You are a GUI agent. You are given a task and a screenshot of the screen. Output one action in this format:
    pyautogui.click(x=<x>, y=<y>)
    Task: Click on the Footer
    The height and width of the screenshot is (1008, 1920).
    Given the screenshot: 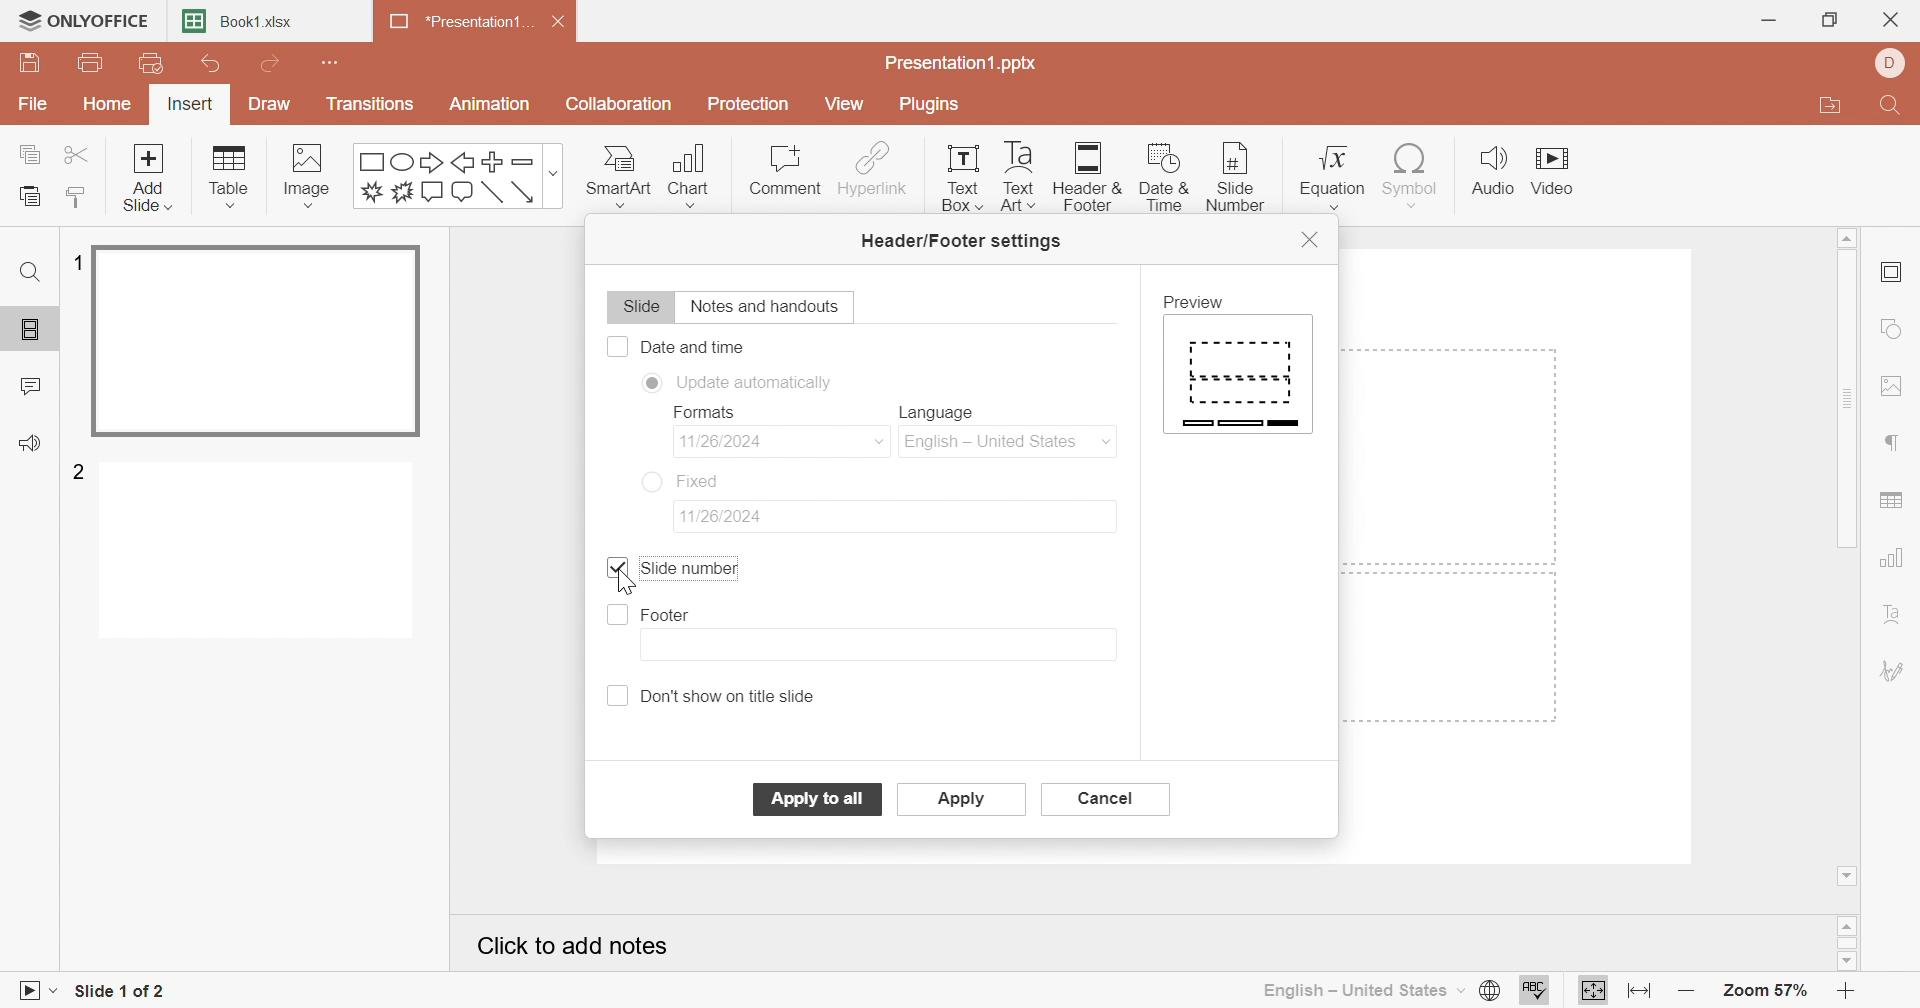 What is the action you would take?
    pyautogui.click(x=668, y=616)
    